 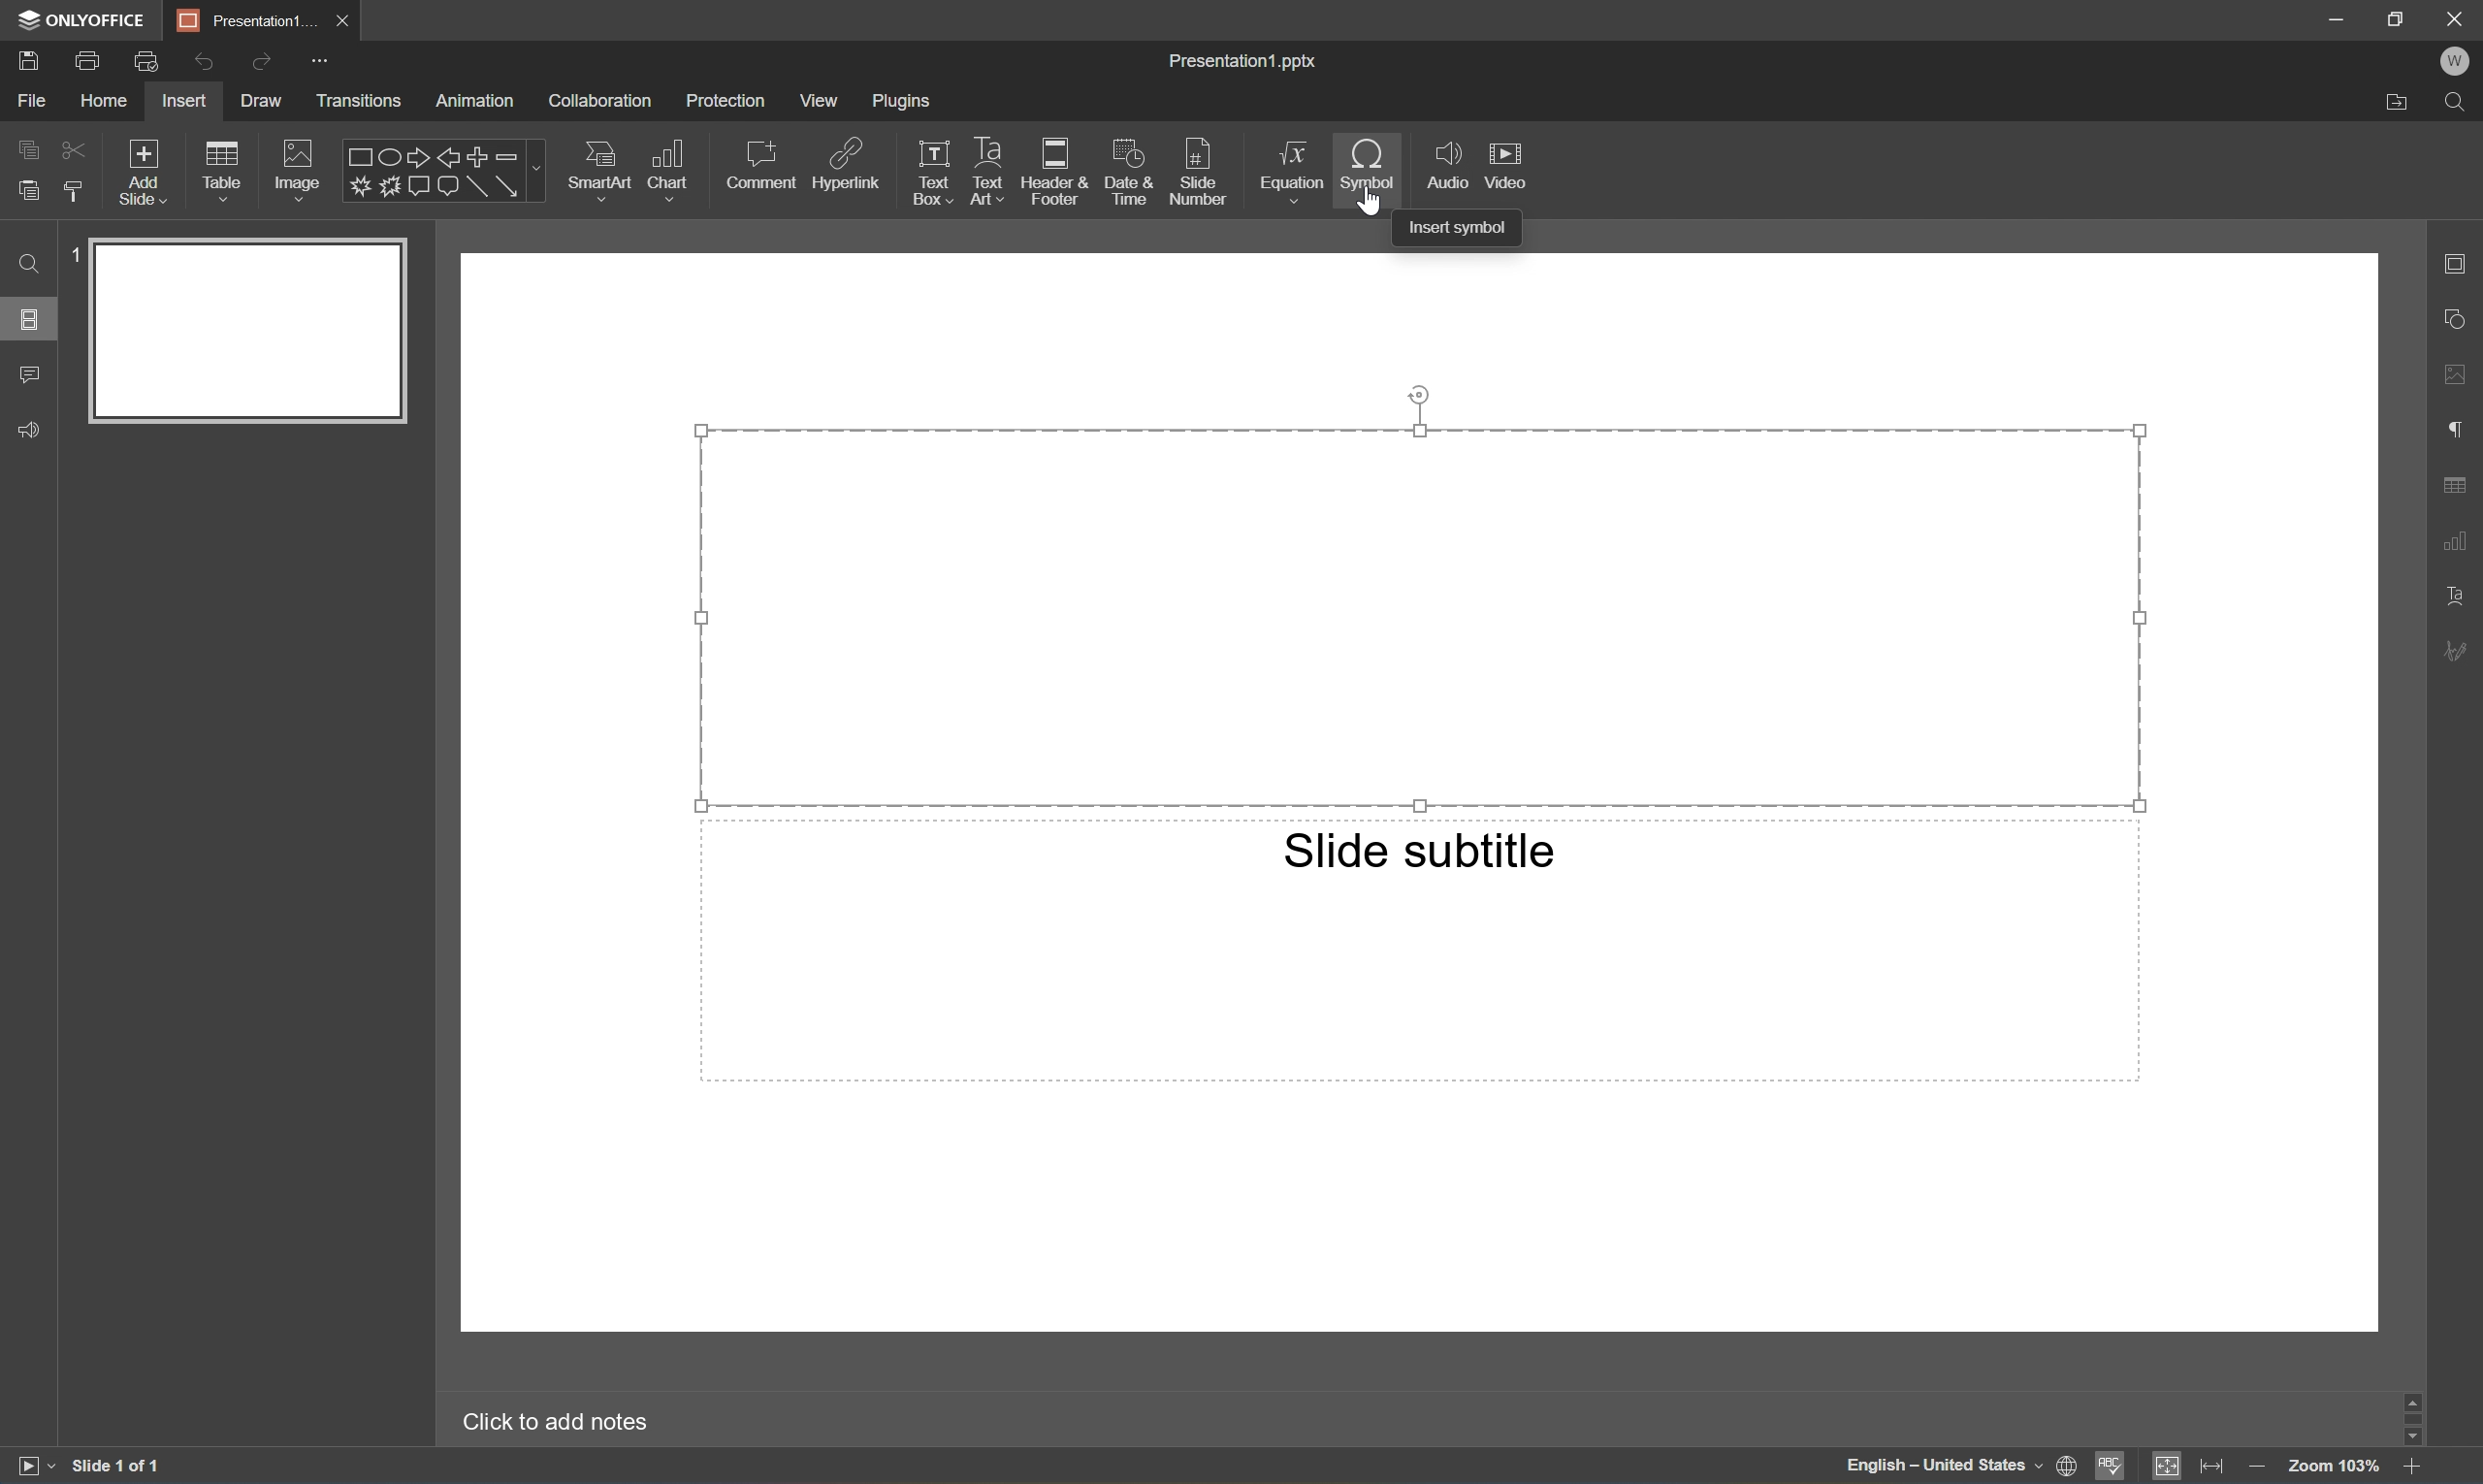 What do you see at coordinates (30, 60) in the screenshot?
I see `Save` at bounding box center [30, 60].